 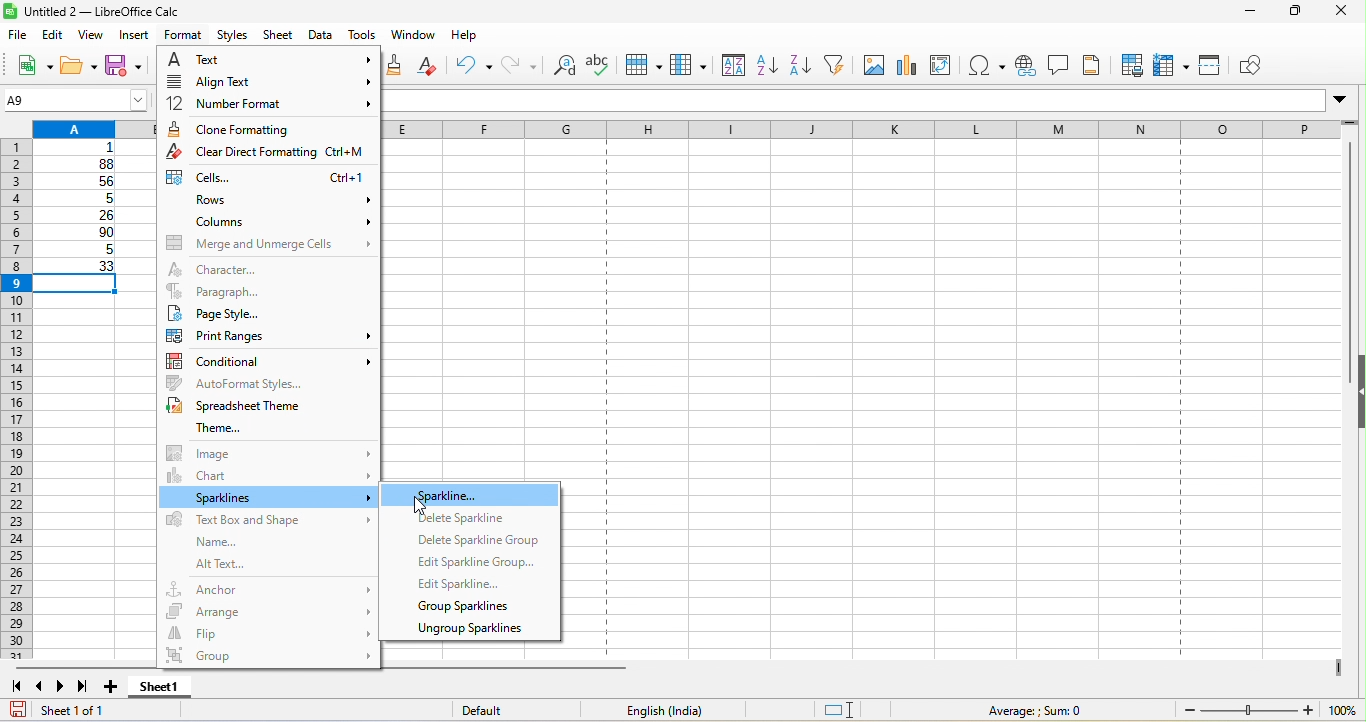 What do you see at coordinates (421, 506) in the screenshot?
I see `cursor movement` at bounding box center [421, 506].